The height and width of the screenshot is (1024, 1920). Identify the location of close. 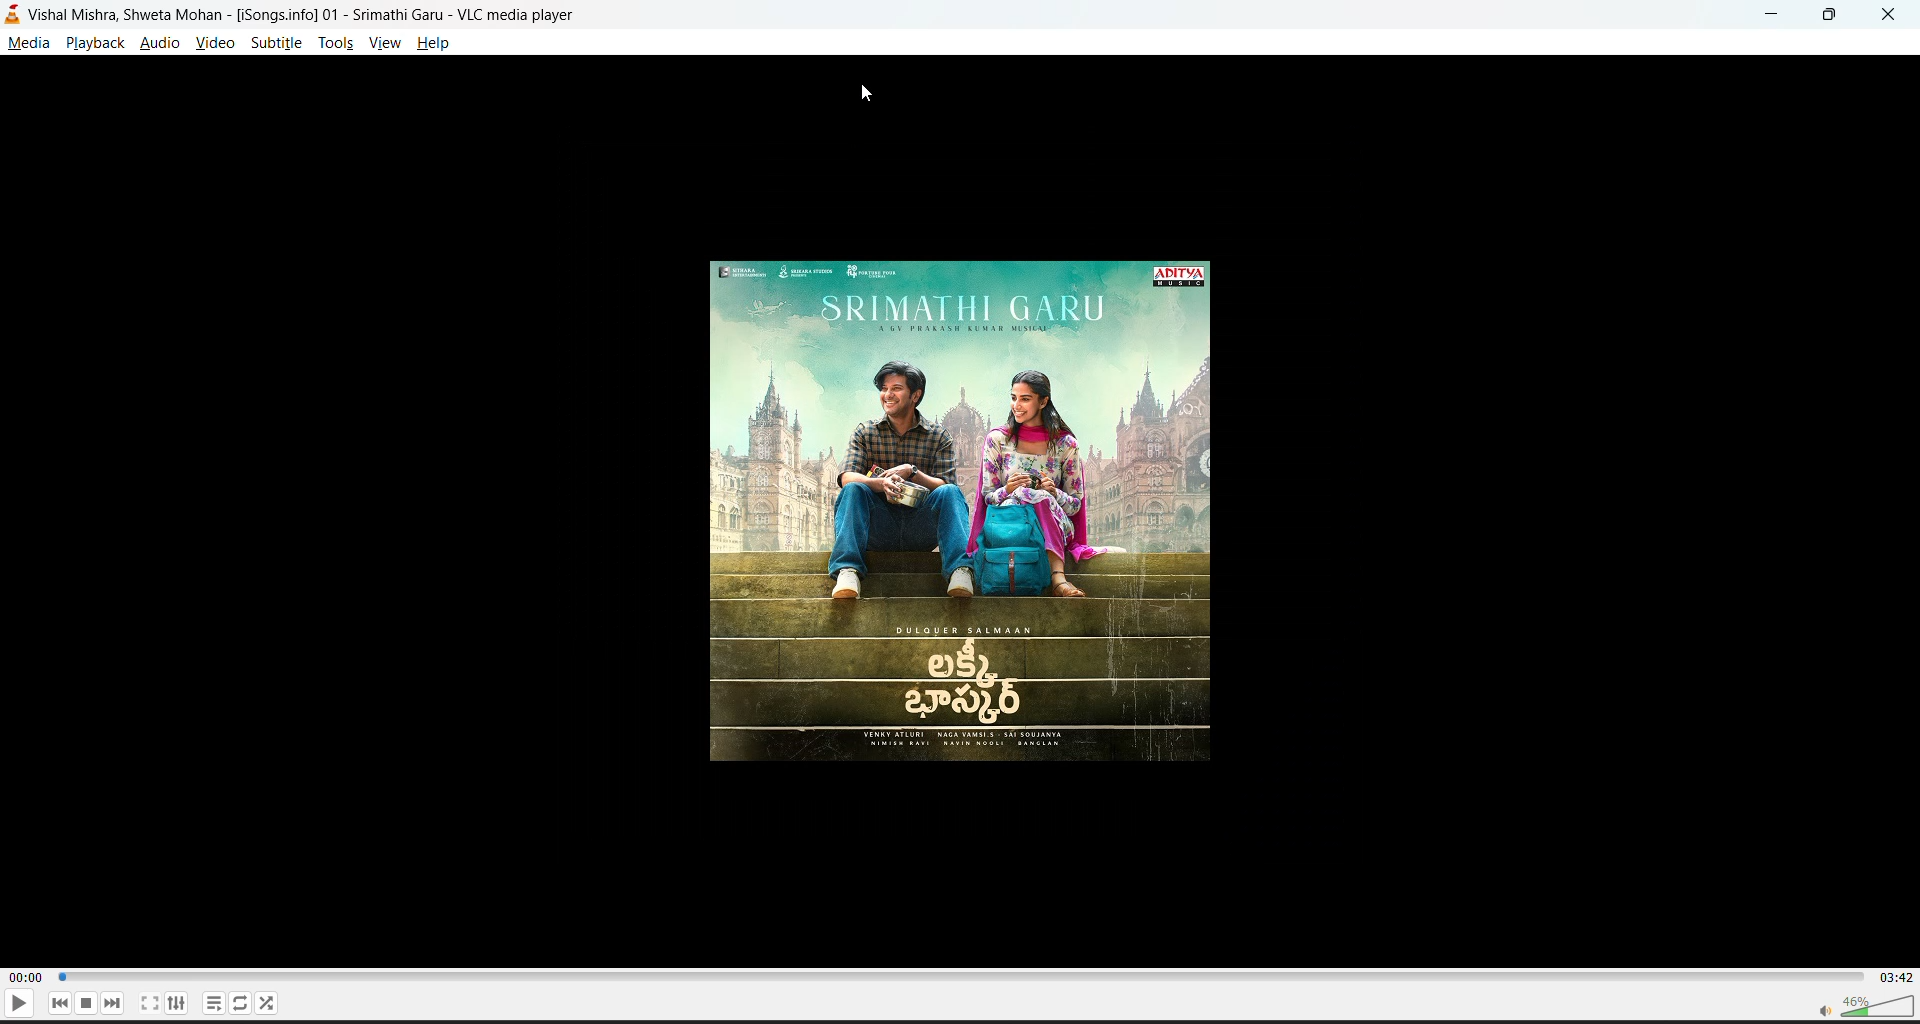
(1889, 18).